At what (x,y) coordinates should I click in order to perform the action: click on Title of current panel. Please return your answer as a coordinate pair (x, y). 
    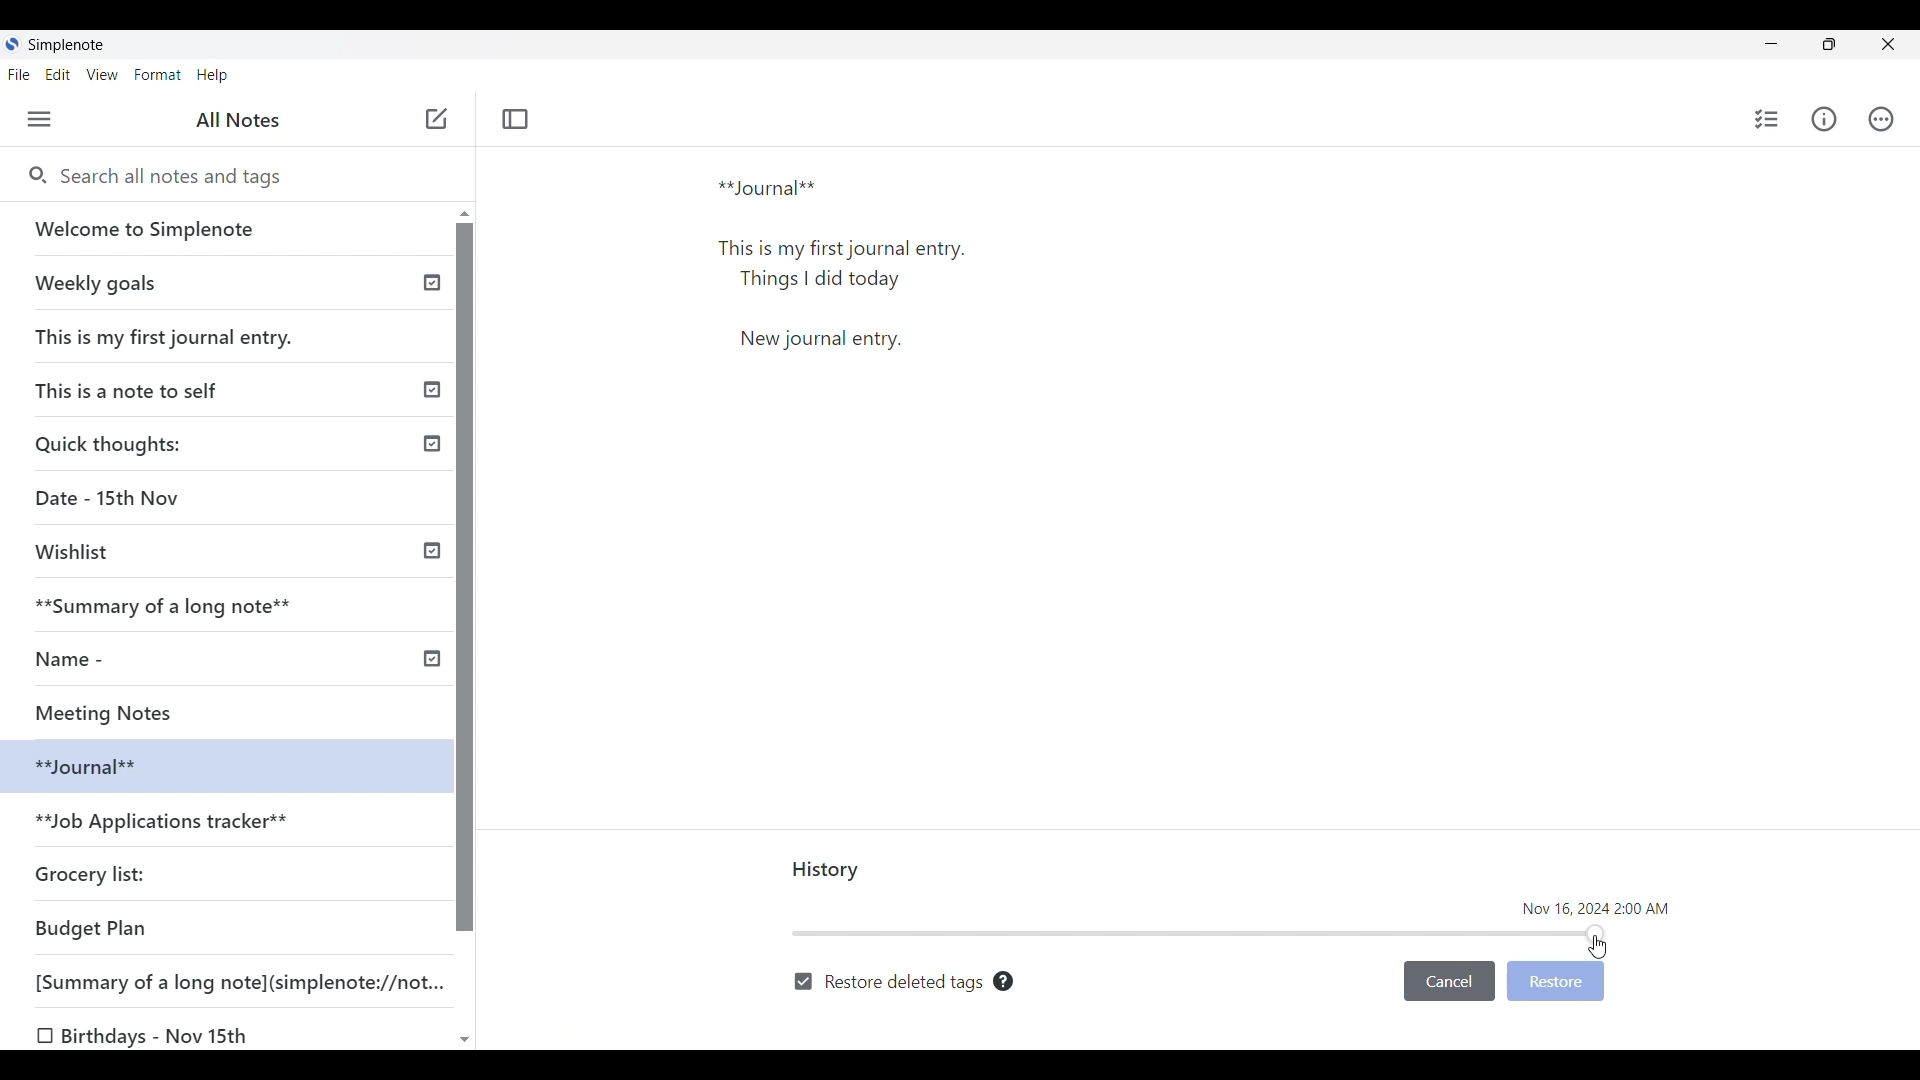
    Looking at the image, I should click on (827, 871).